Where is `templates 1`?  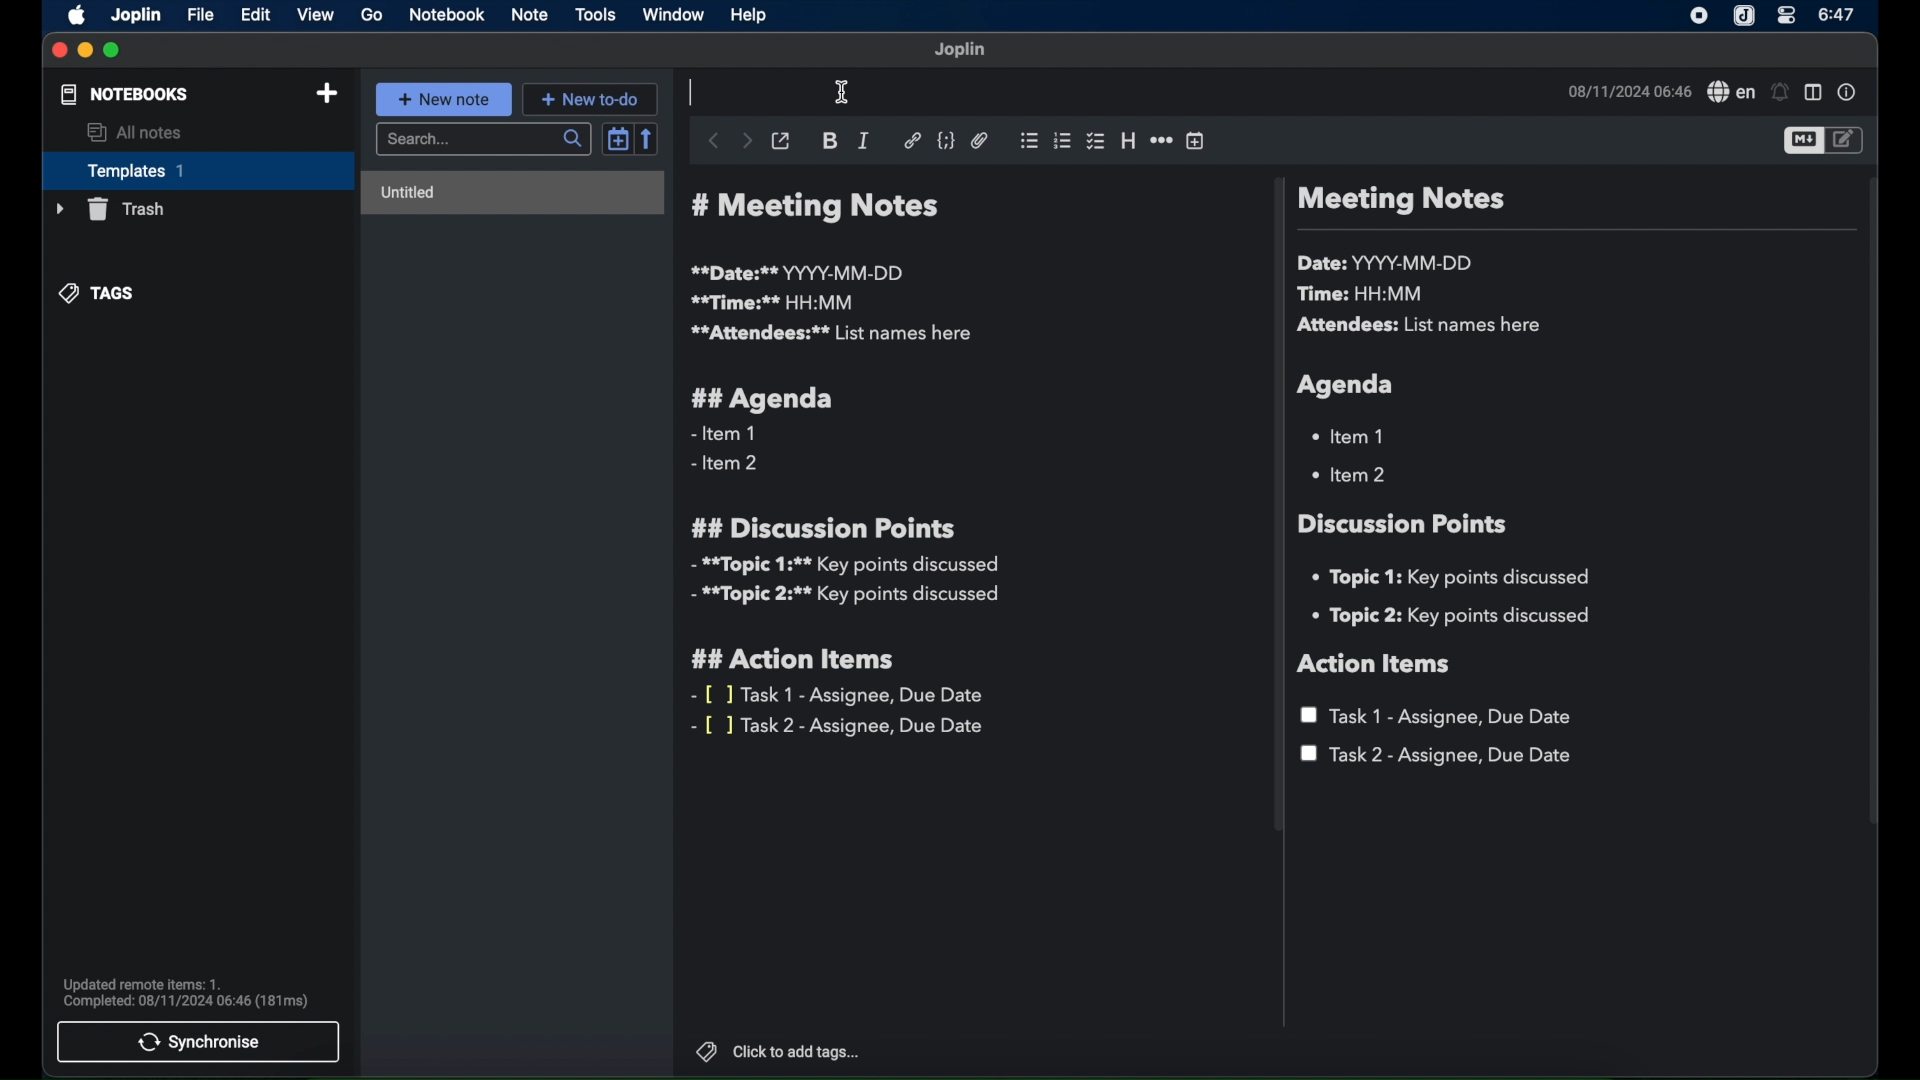 templates 1 is located at coordinates (195, 170).